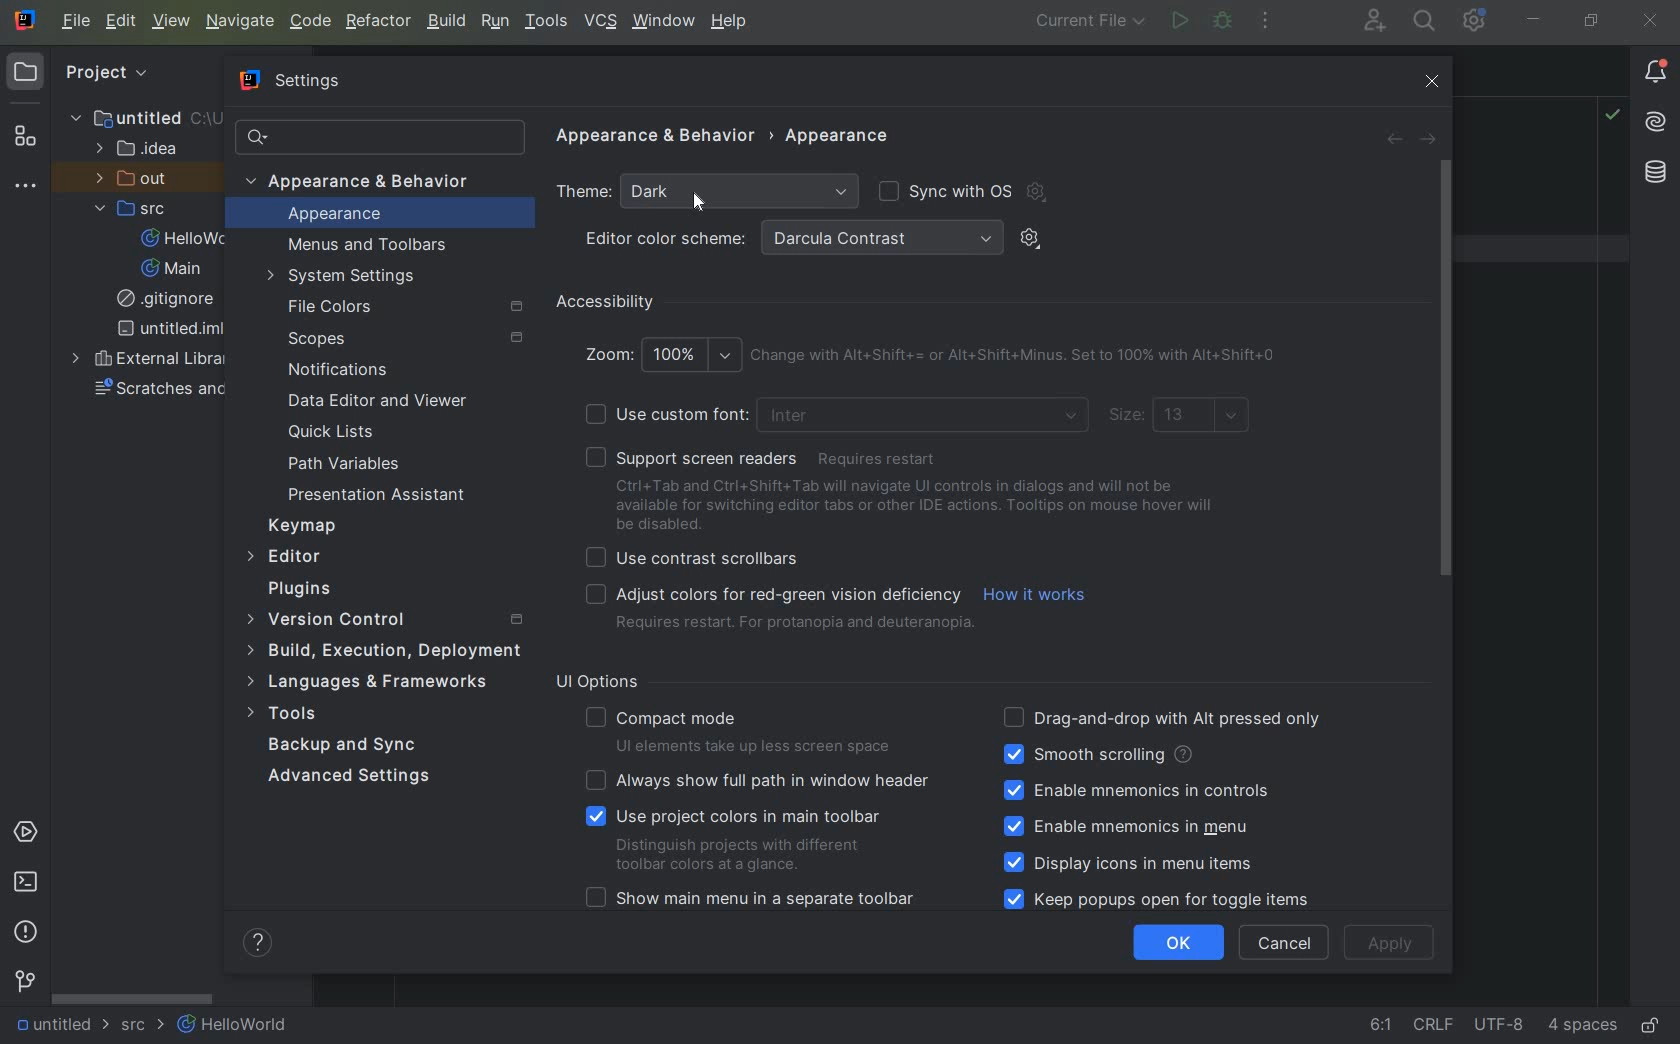 The height and width of the screenshot is (1044, 1680). I want to click on UNTITLED, so click(60, 1026).